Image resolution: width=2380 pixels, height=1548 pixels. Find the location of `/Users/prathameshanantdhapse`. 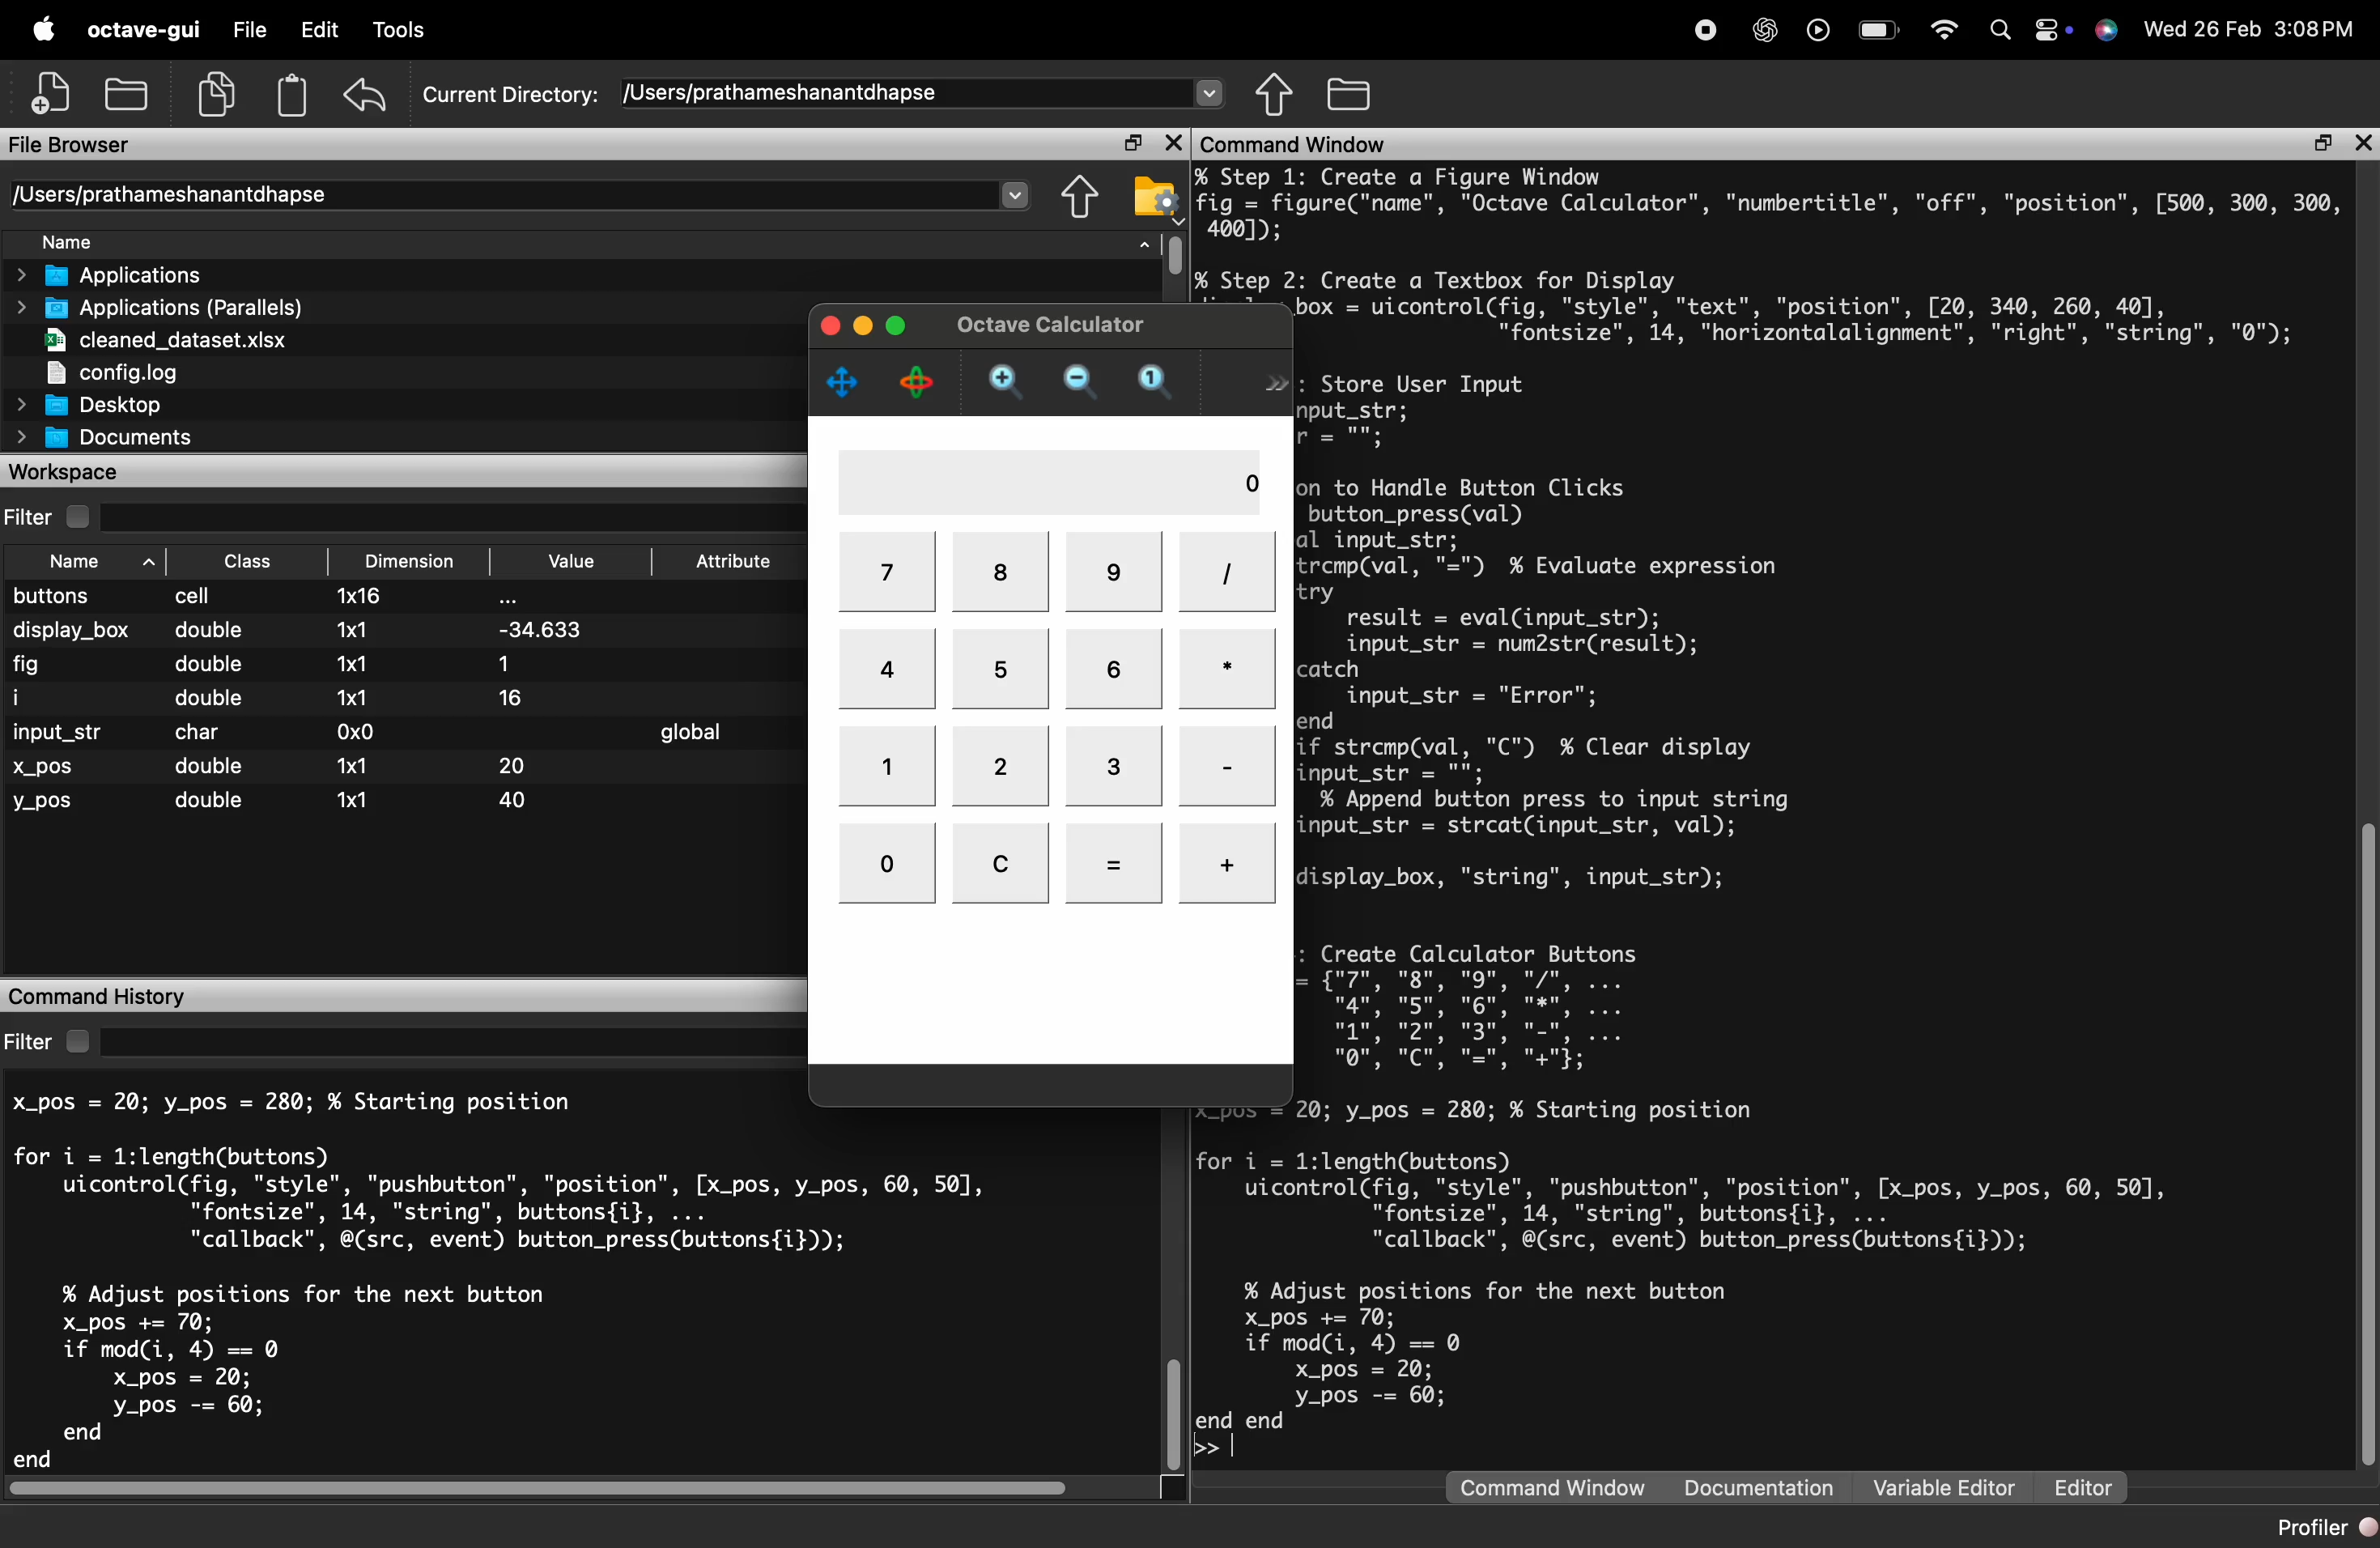

/Users/prathameshanantdhapse is located at coordinates (929, 91).